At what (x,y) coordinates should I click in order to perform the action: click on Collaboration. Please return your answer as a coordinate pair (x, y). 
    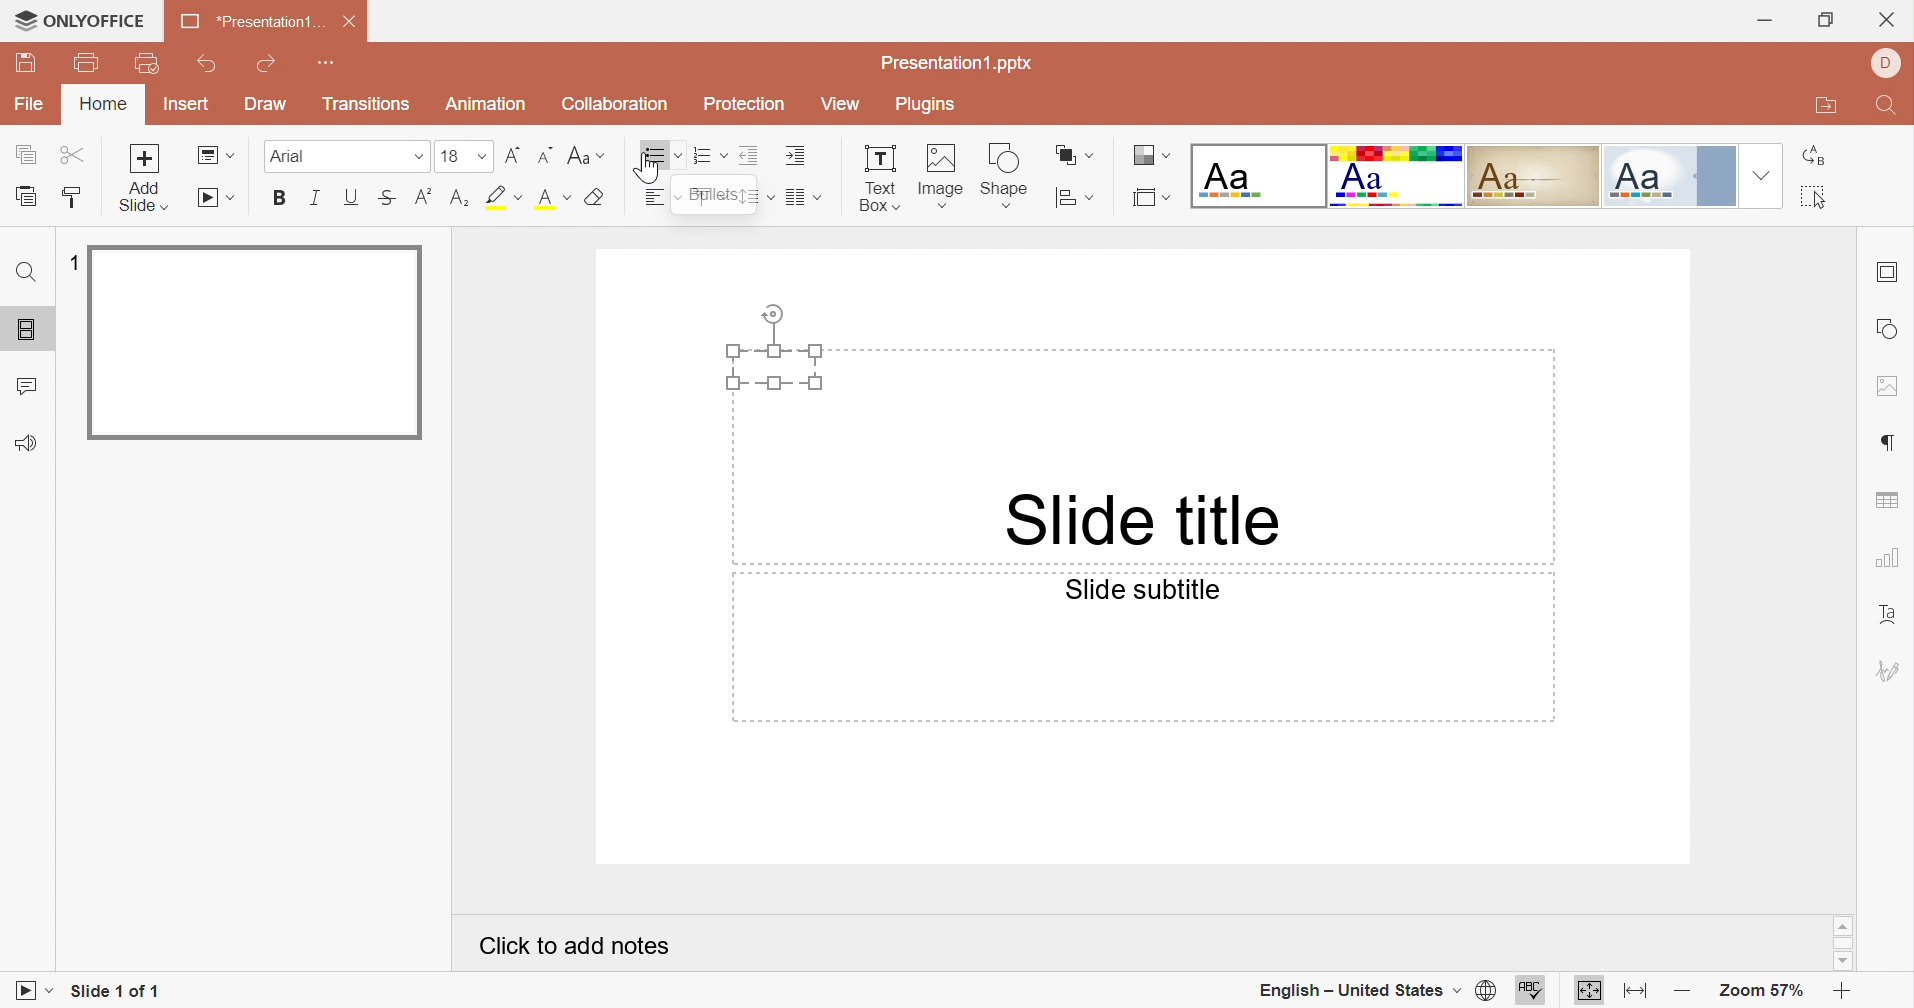
    Looking at the image, I should click on (614, 104).